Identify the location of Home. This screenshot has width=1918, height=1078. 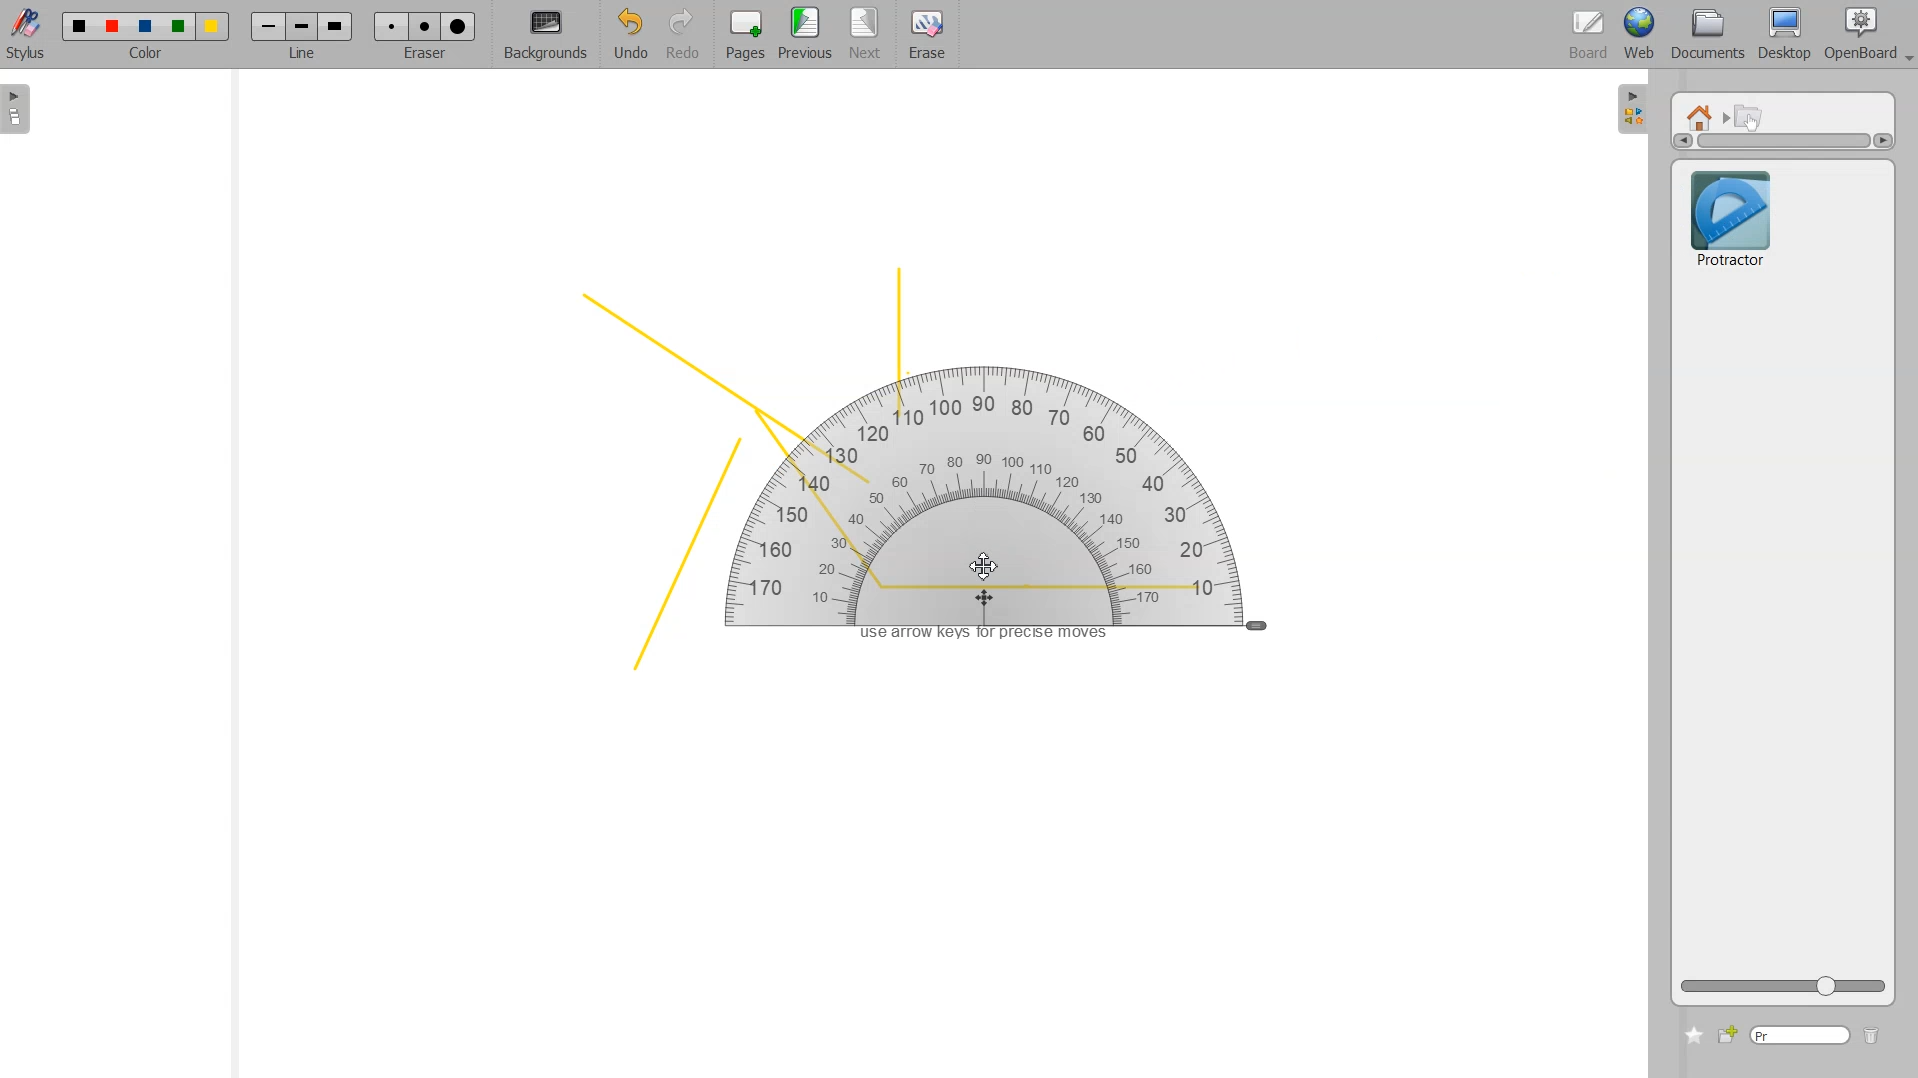
(1703, 116).